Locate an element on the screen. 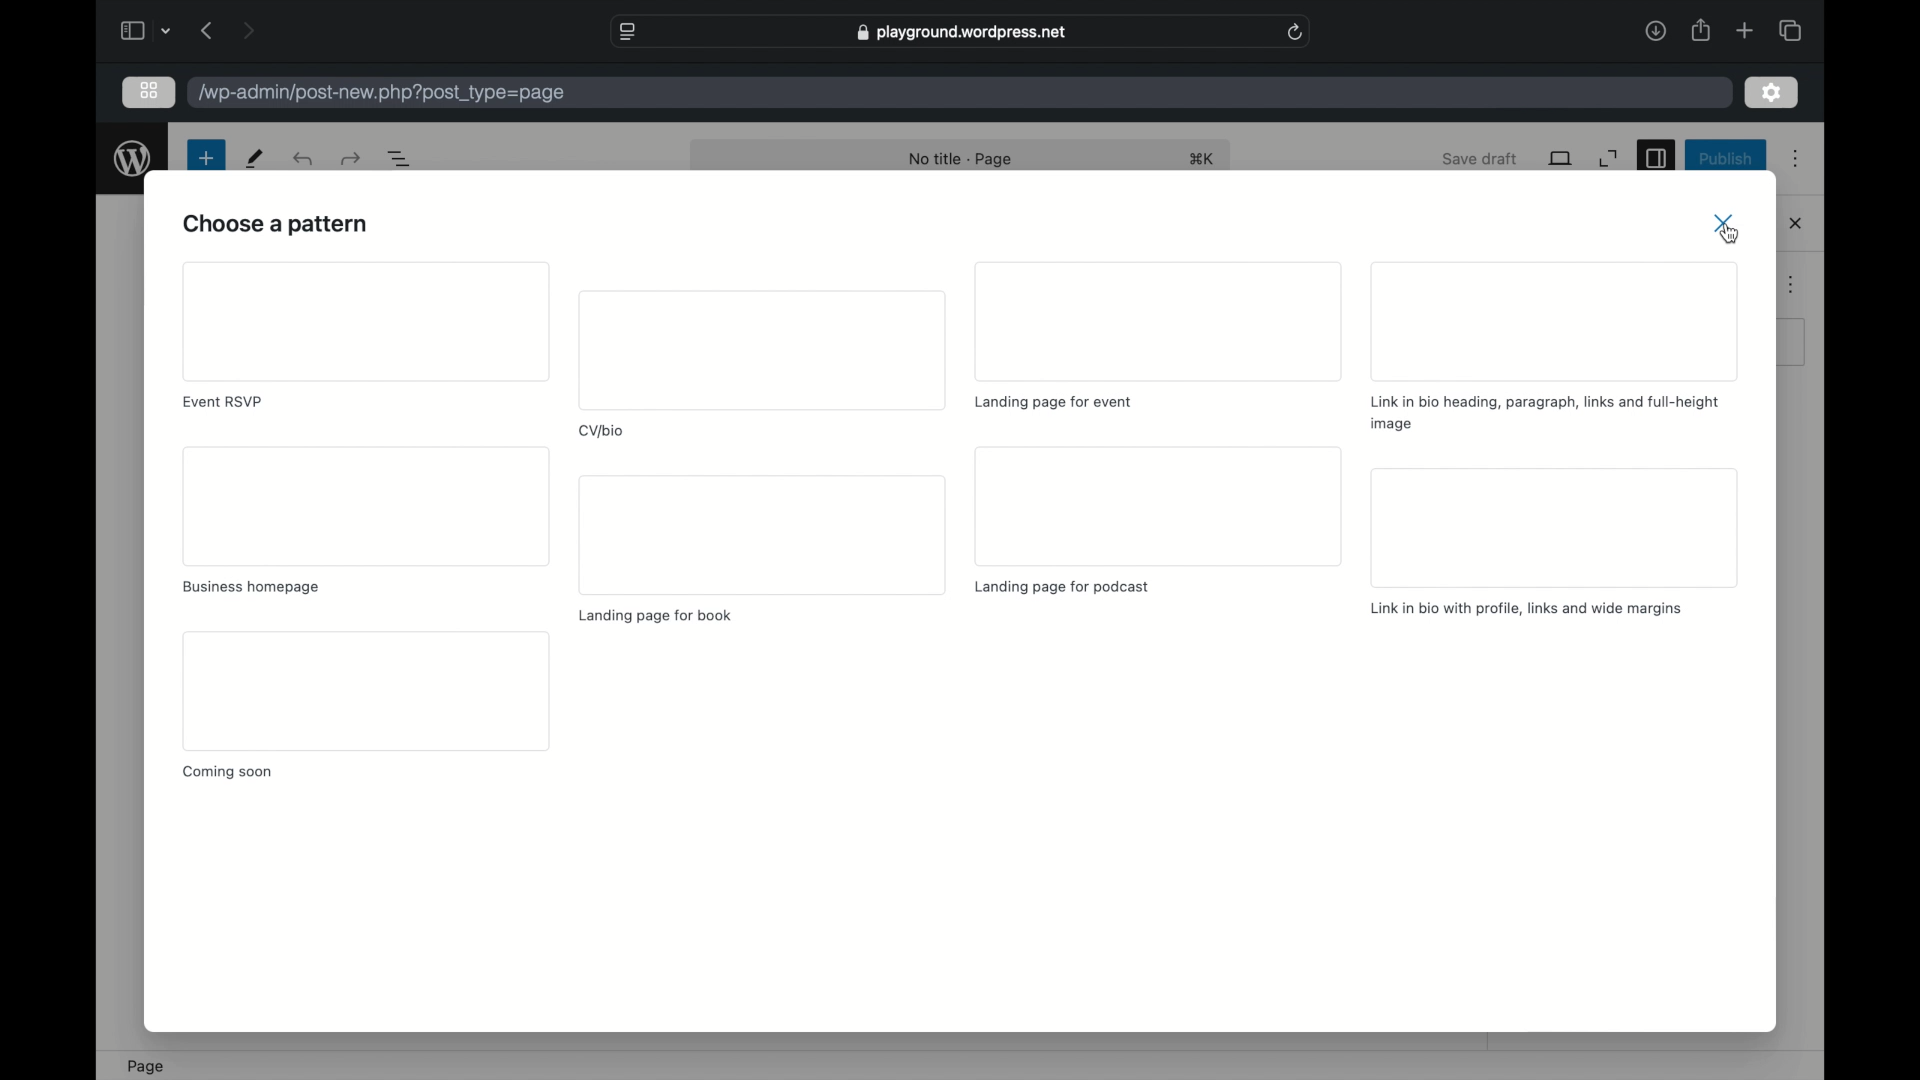 This screenshot has height=1080, width=1920. close is located at coordinates (1732, 237).